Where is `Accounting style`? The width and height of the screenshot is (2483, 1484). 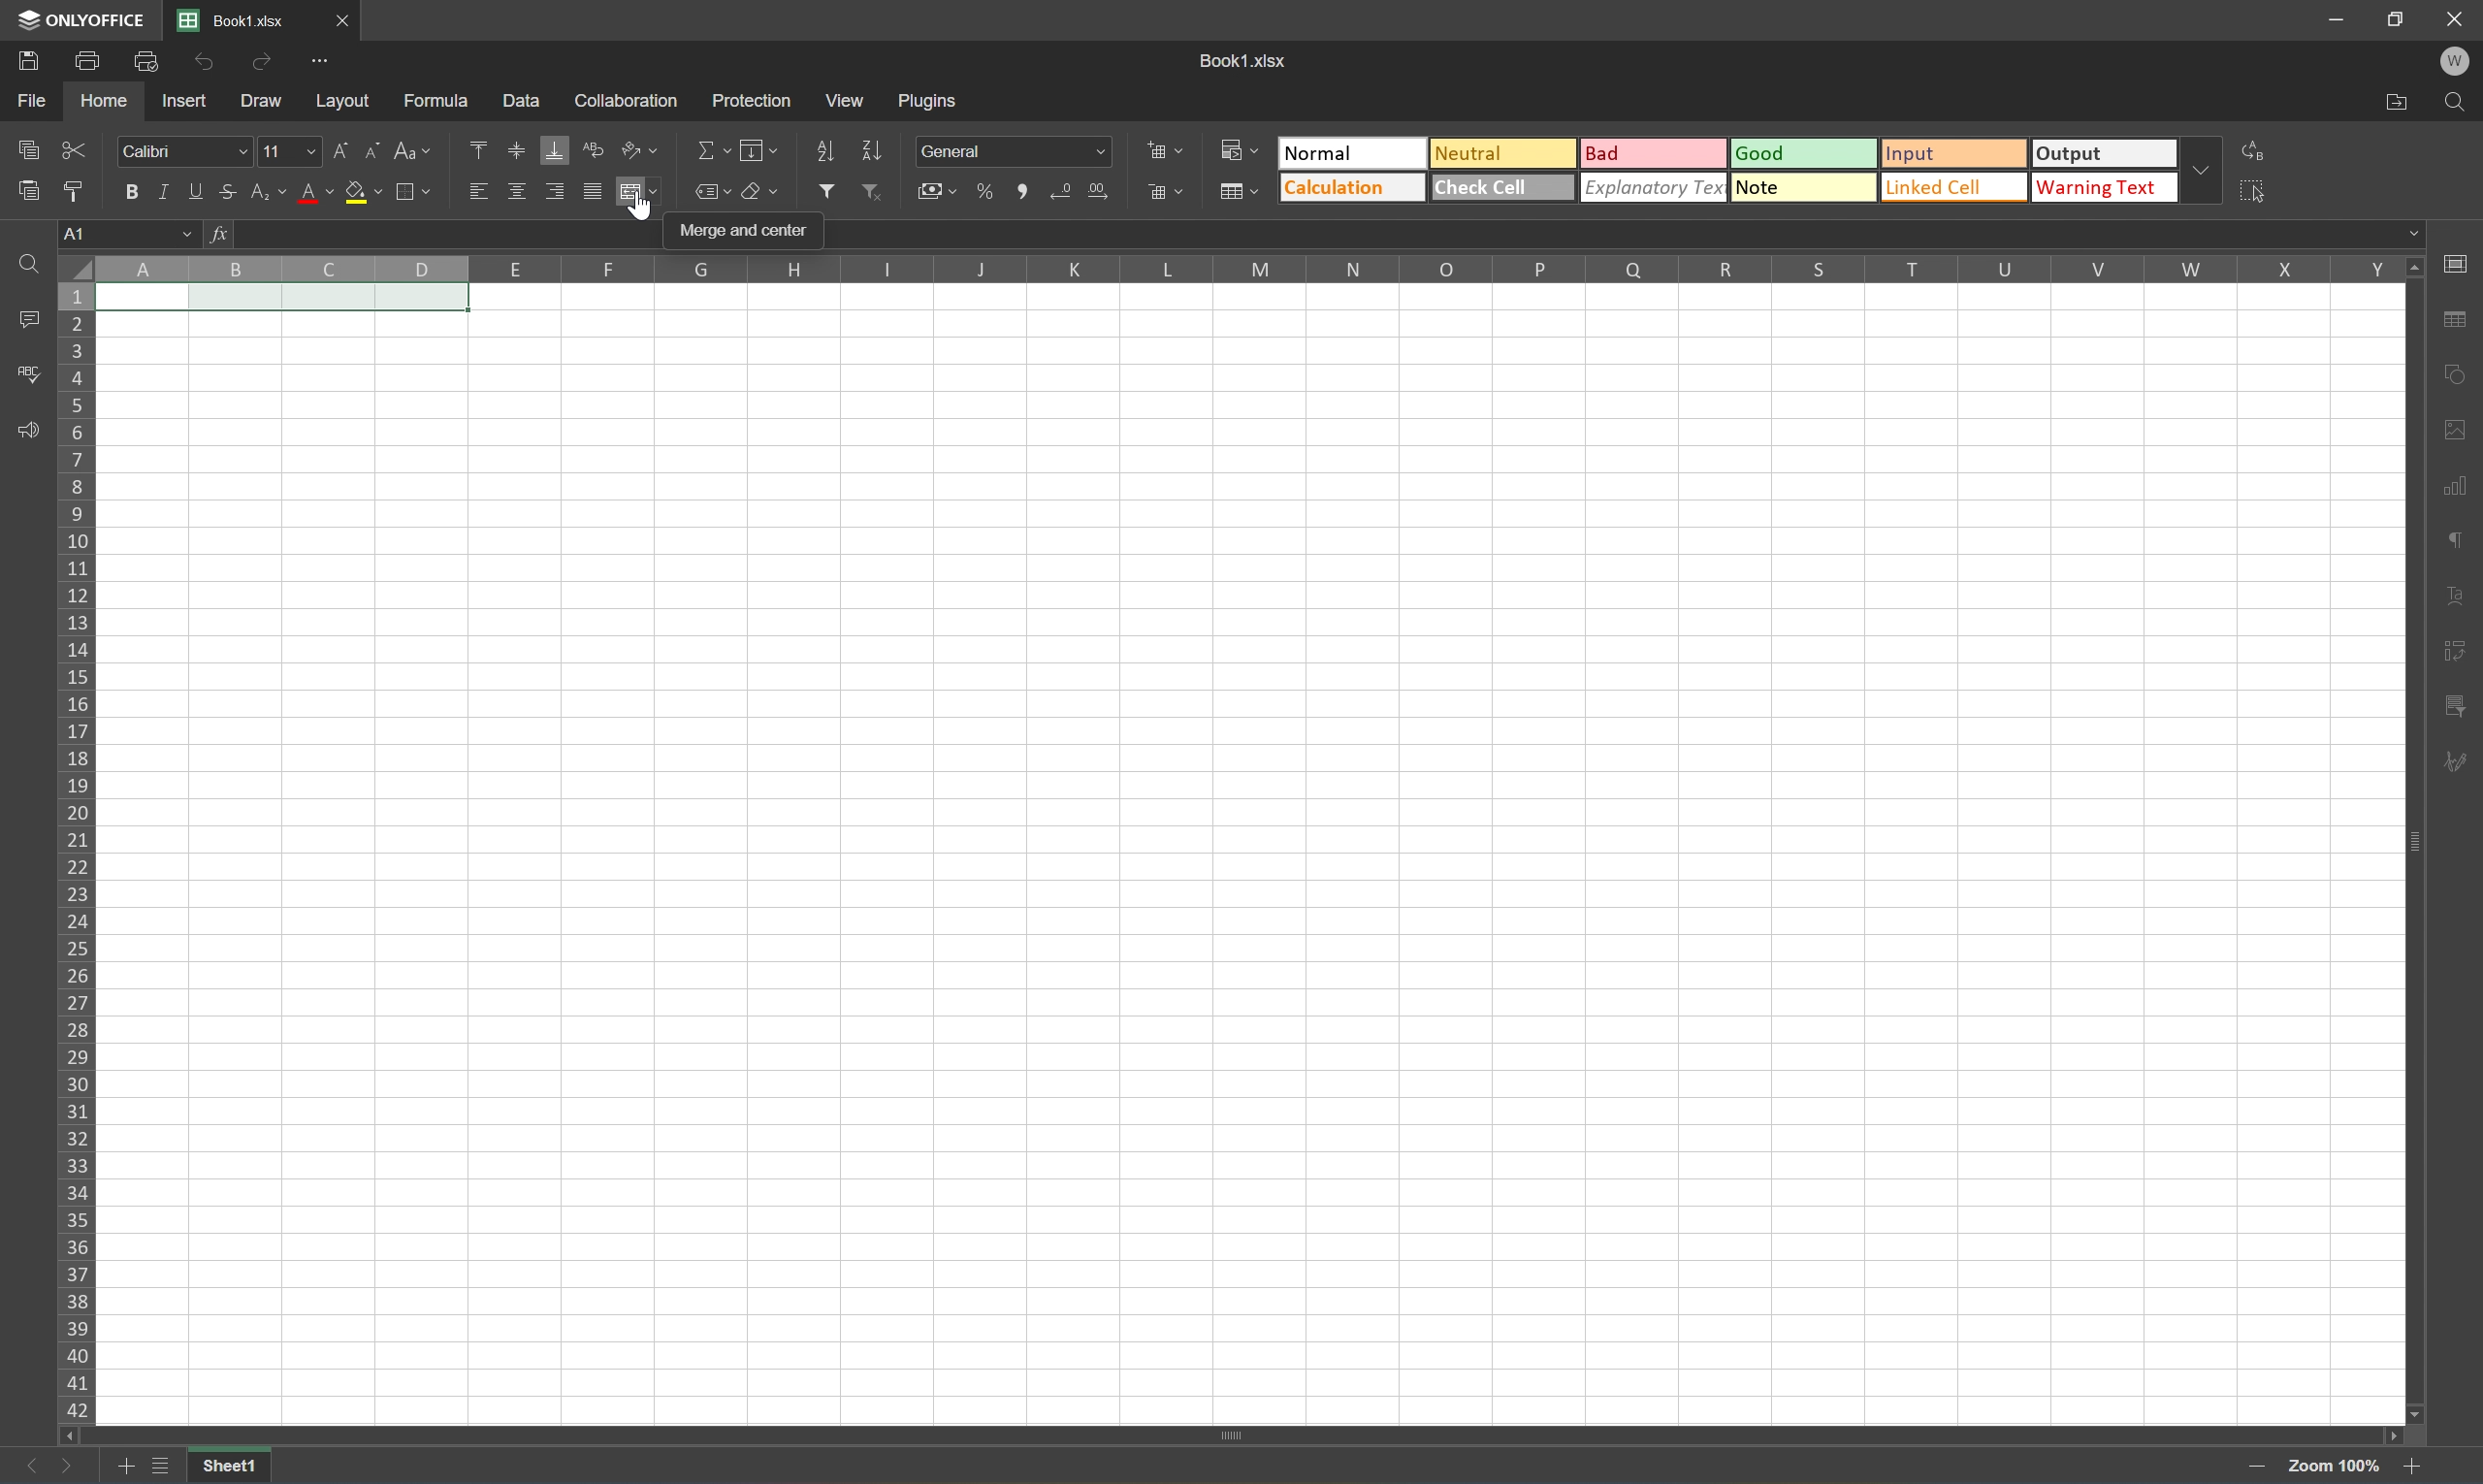
Accounting style is located at coordinates (941, 190).